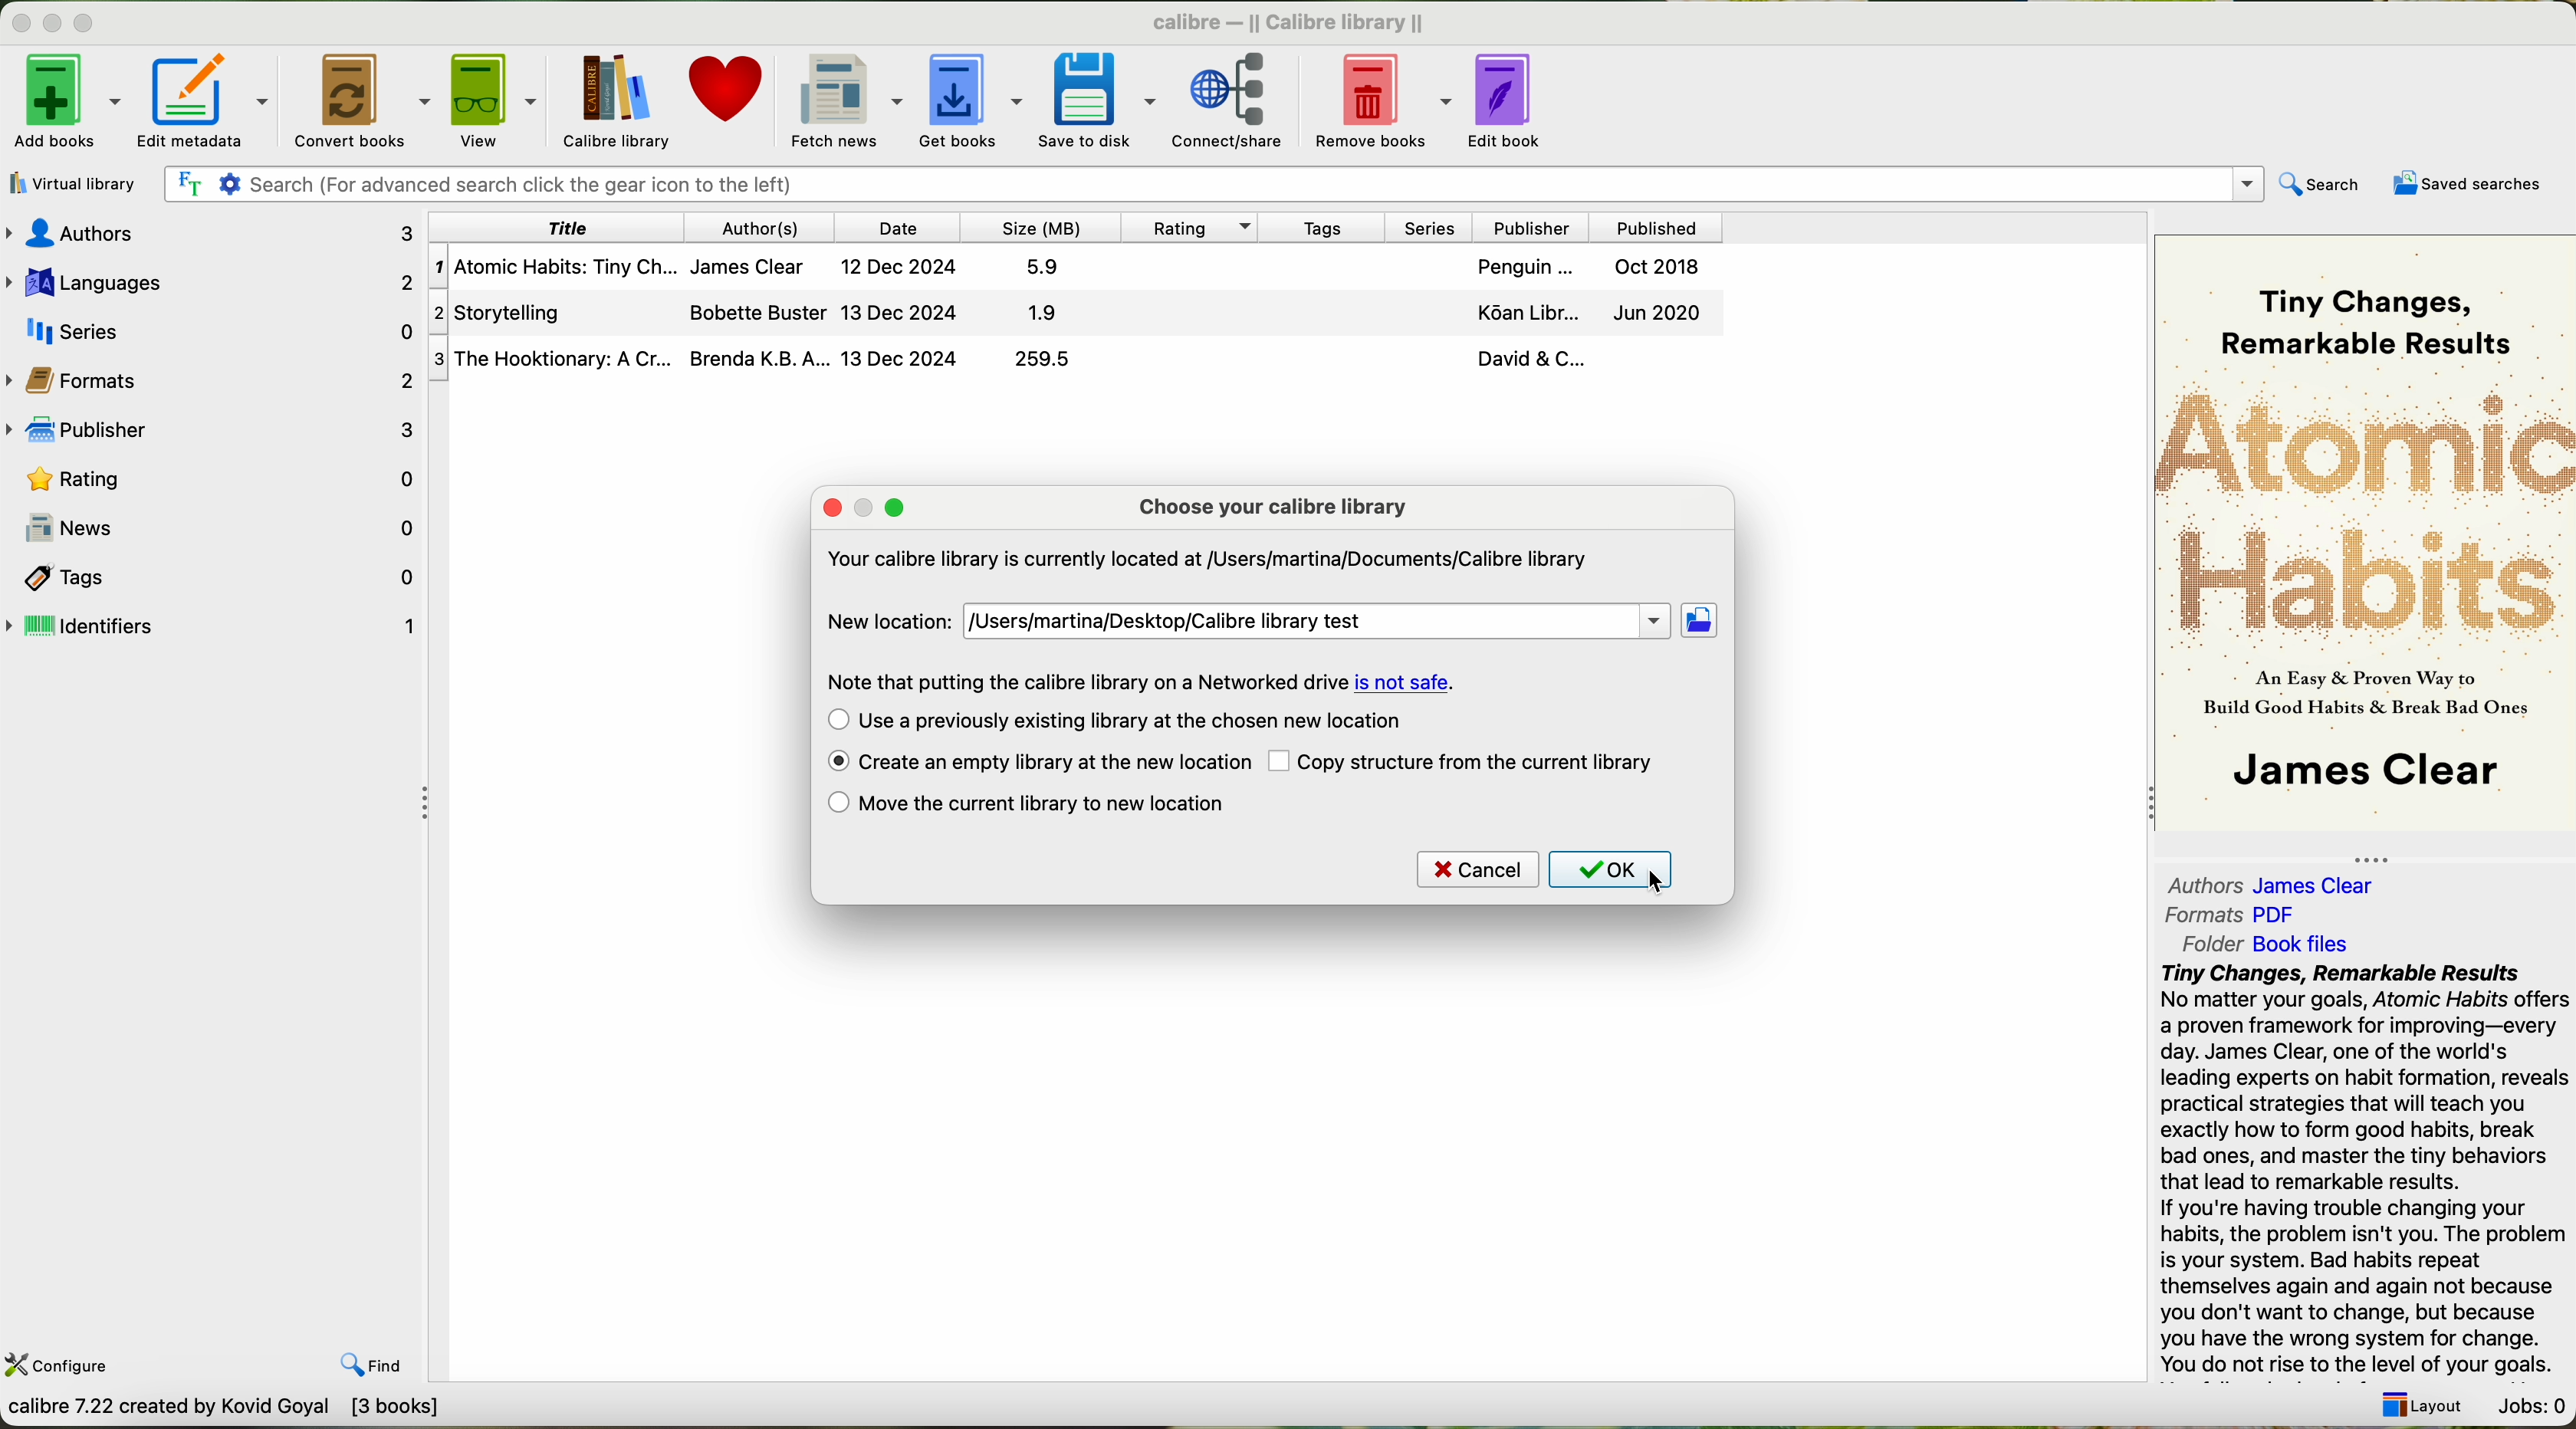  Describe the element at coordinates (1476, 870) in the screenshot. I see `cancel button` at that location.